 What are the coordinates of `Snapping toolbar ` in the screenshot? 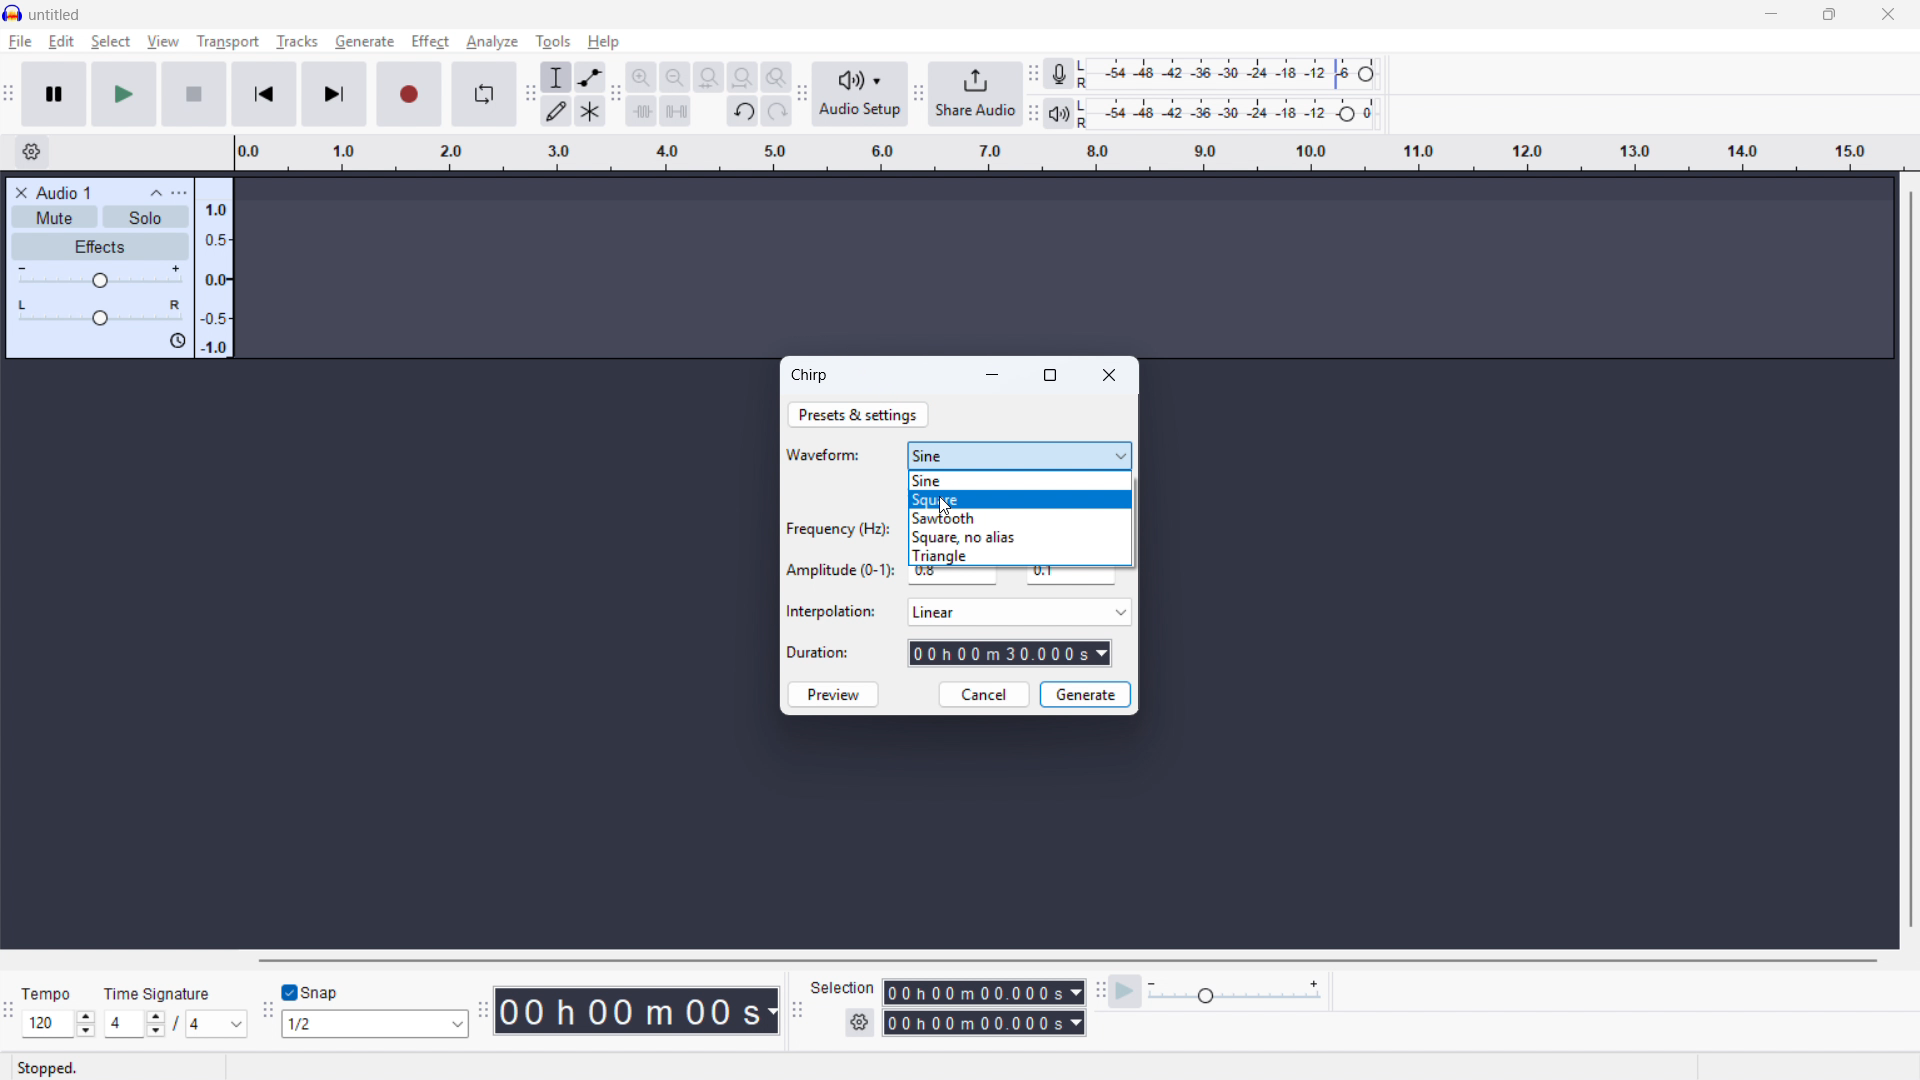 It's located at (268, 1014).